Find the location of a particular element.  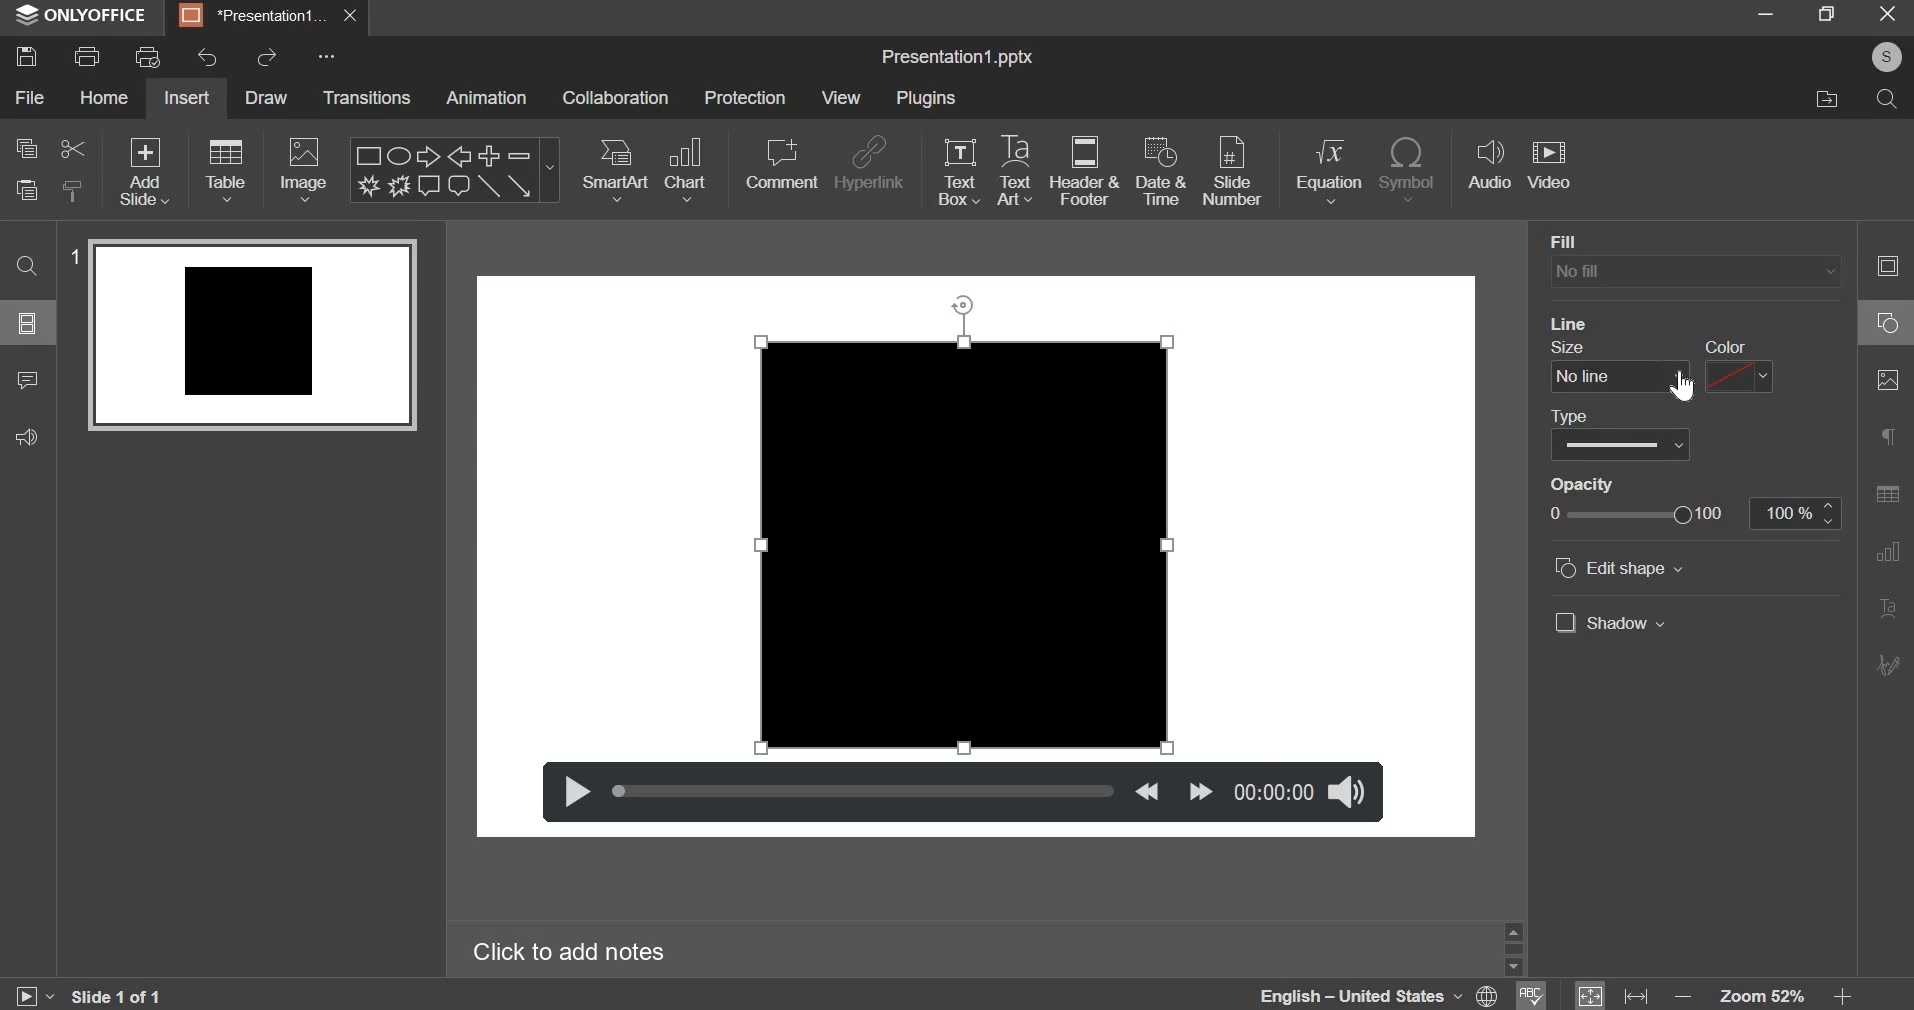

minimize is located at coordinates (1765, 14).